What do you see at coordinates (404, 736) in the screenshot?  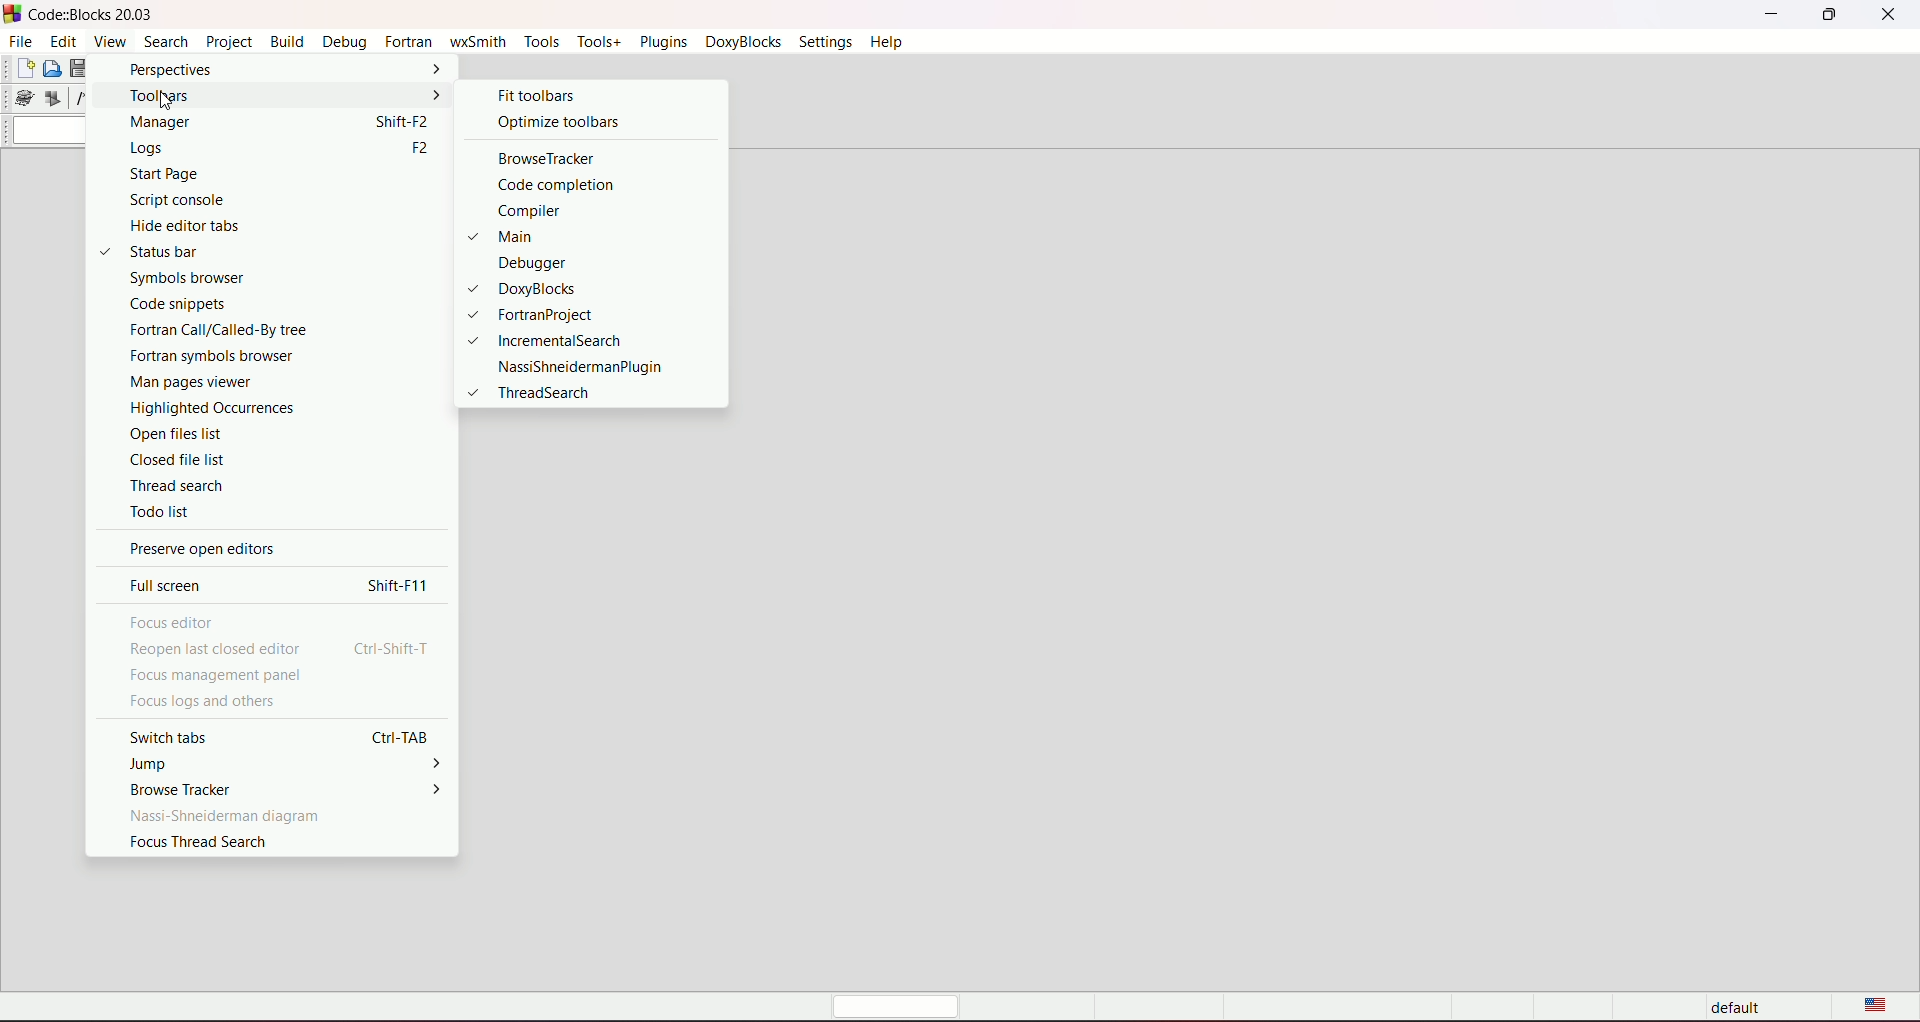 I see `ctrl+TAB` at bounding box center [404, 736].